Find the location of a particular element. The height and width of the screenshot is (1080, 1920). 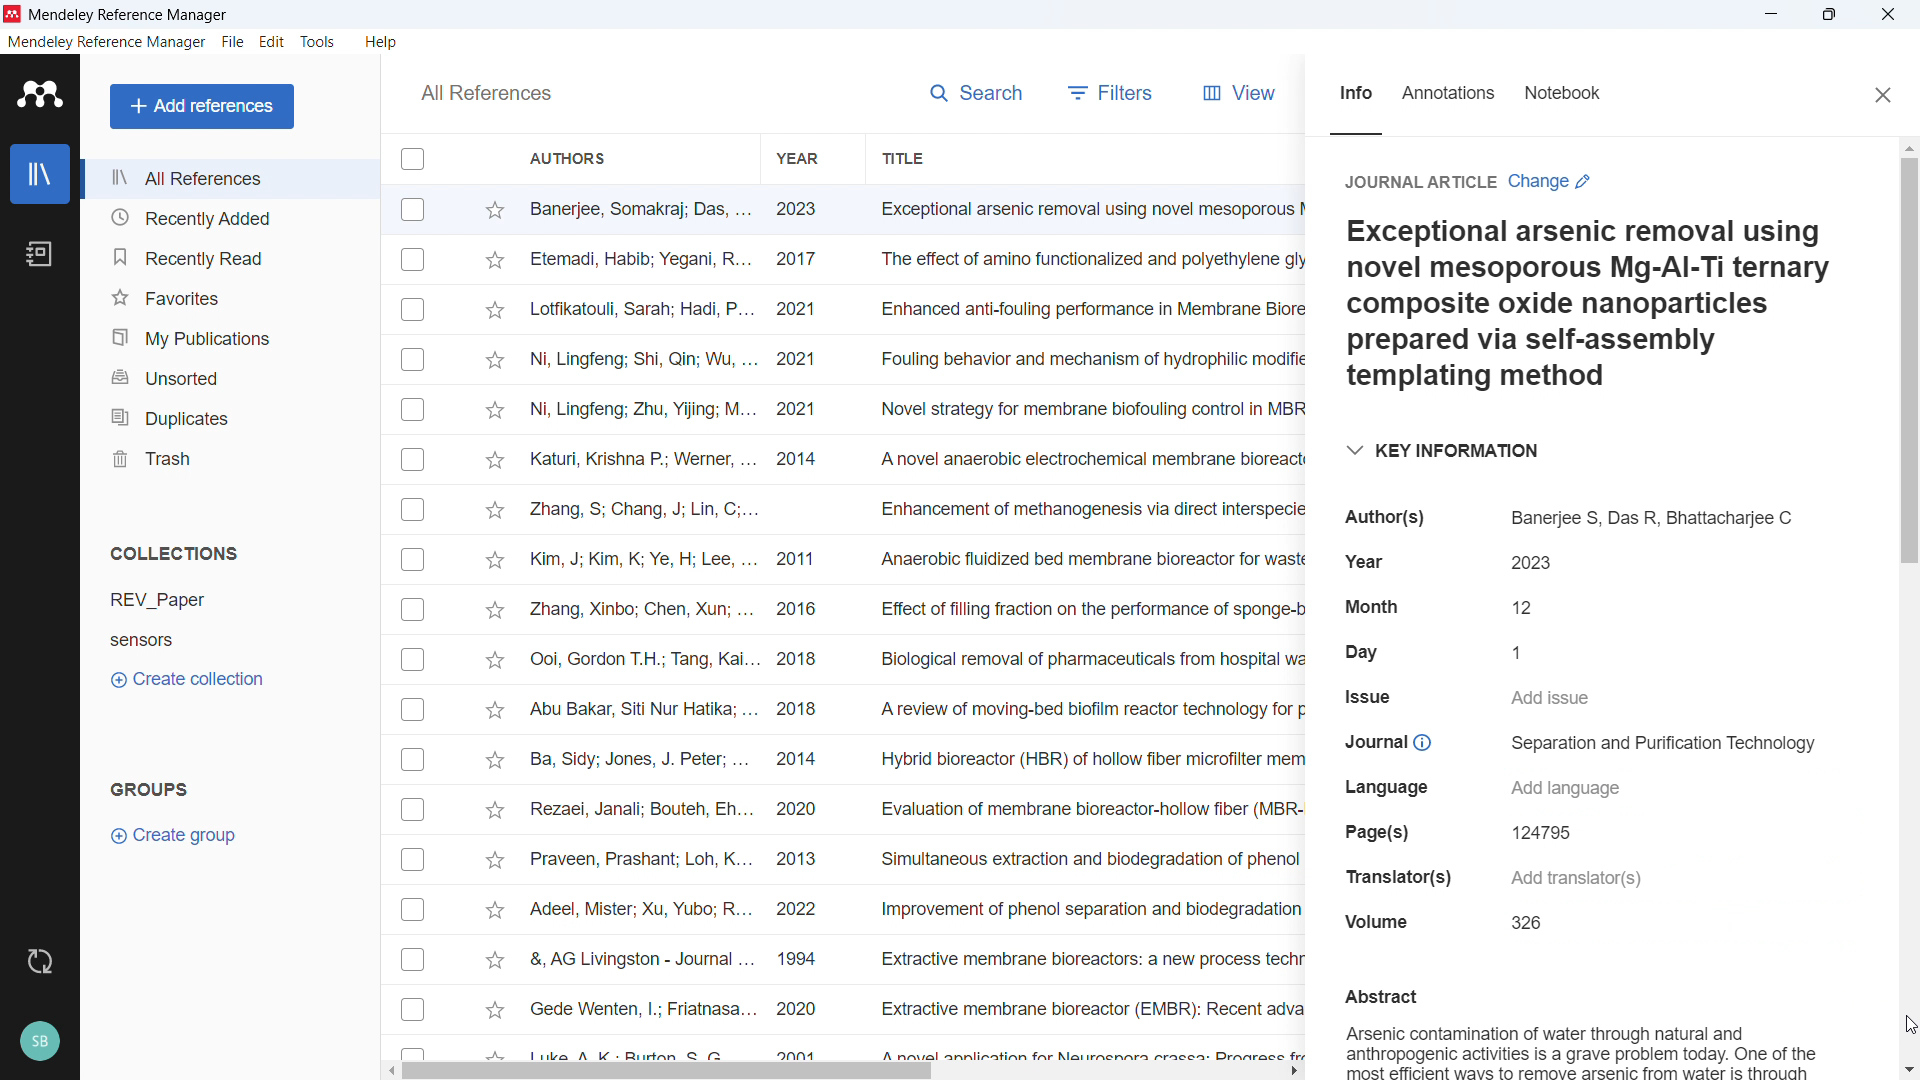

2013 is located at coordinates (811, 856).